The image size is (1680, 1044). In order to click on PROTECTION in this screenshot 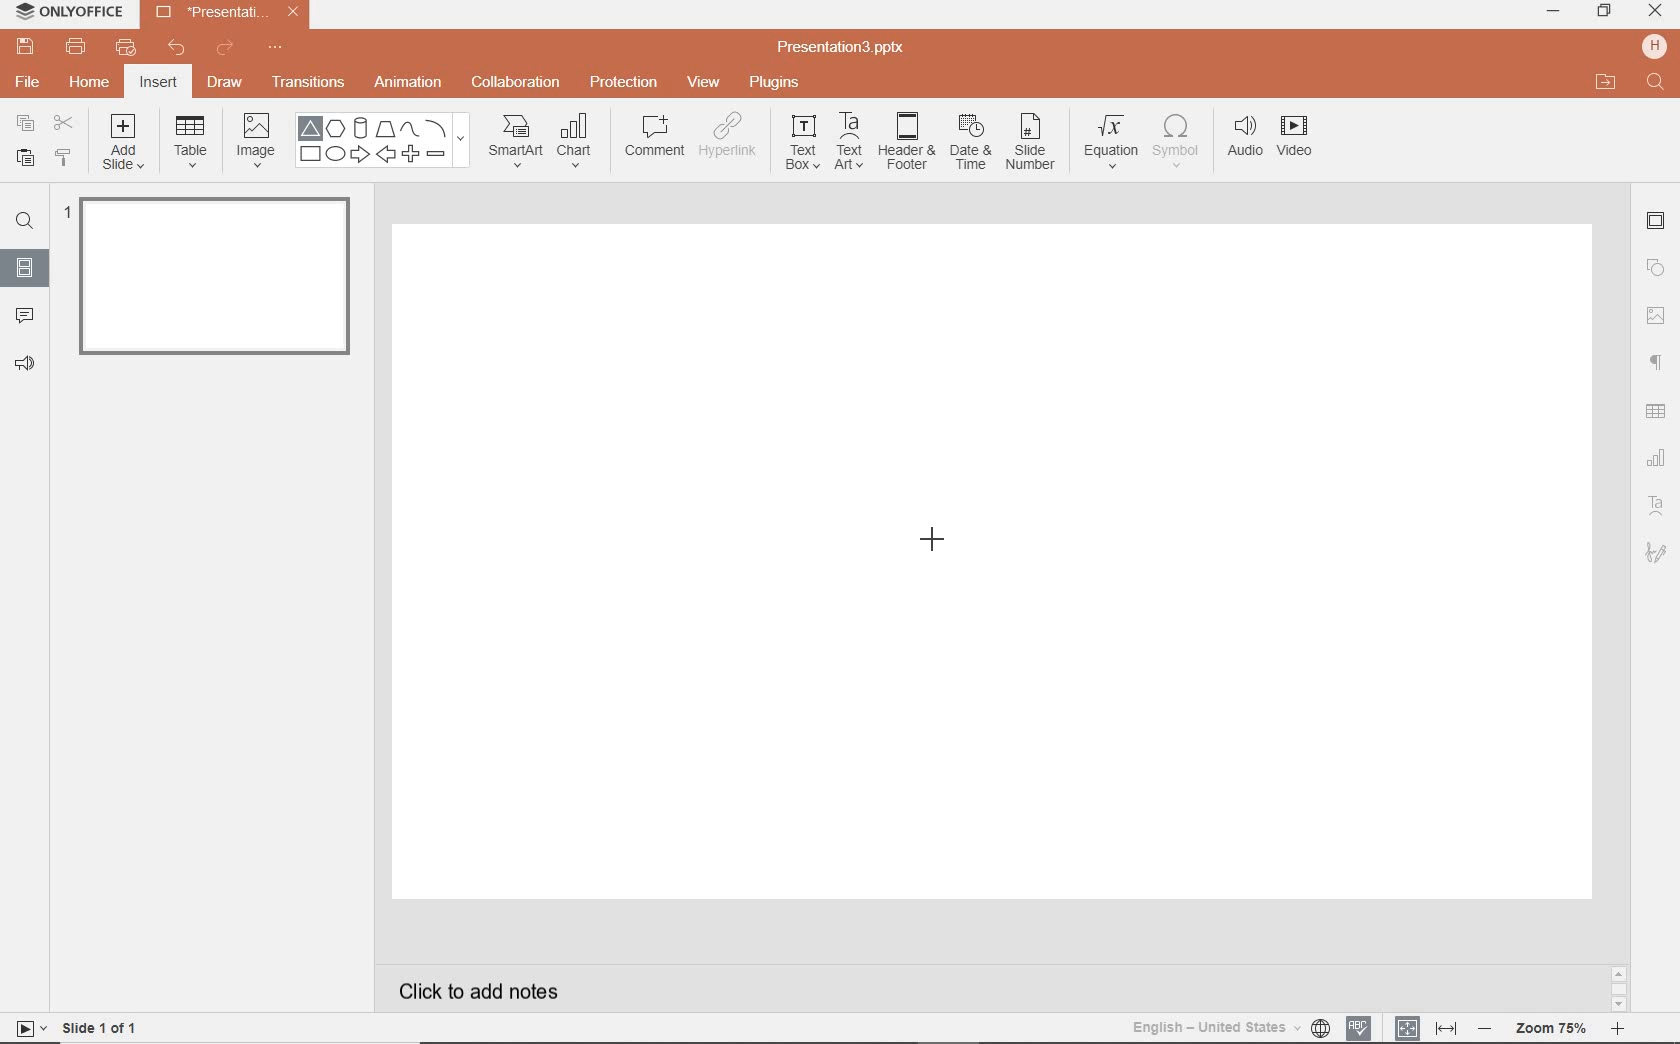, I will do `click(625, 80)`.